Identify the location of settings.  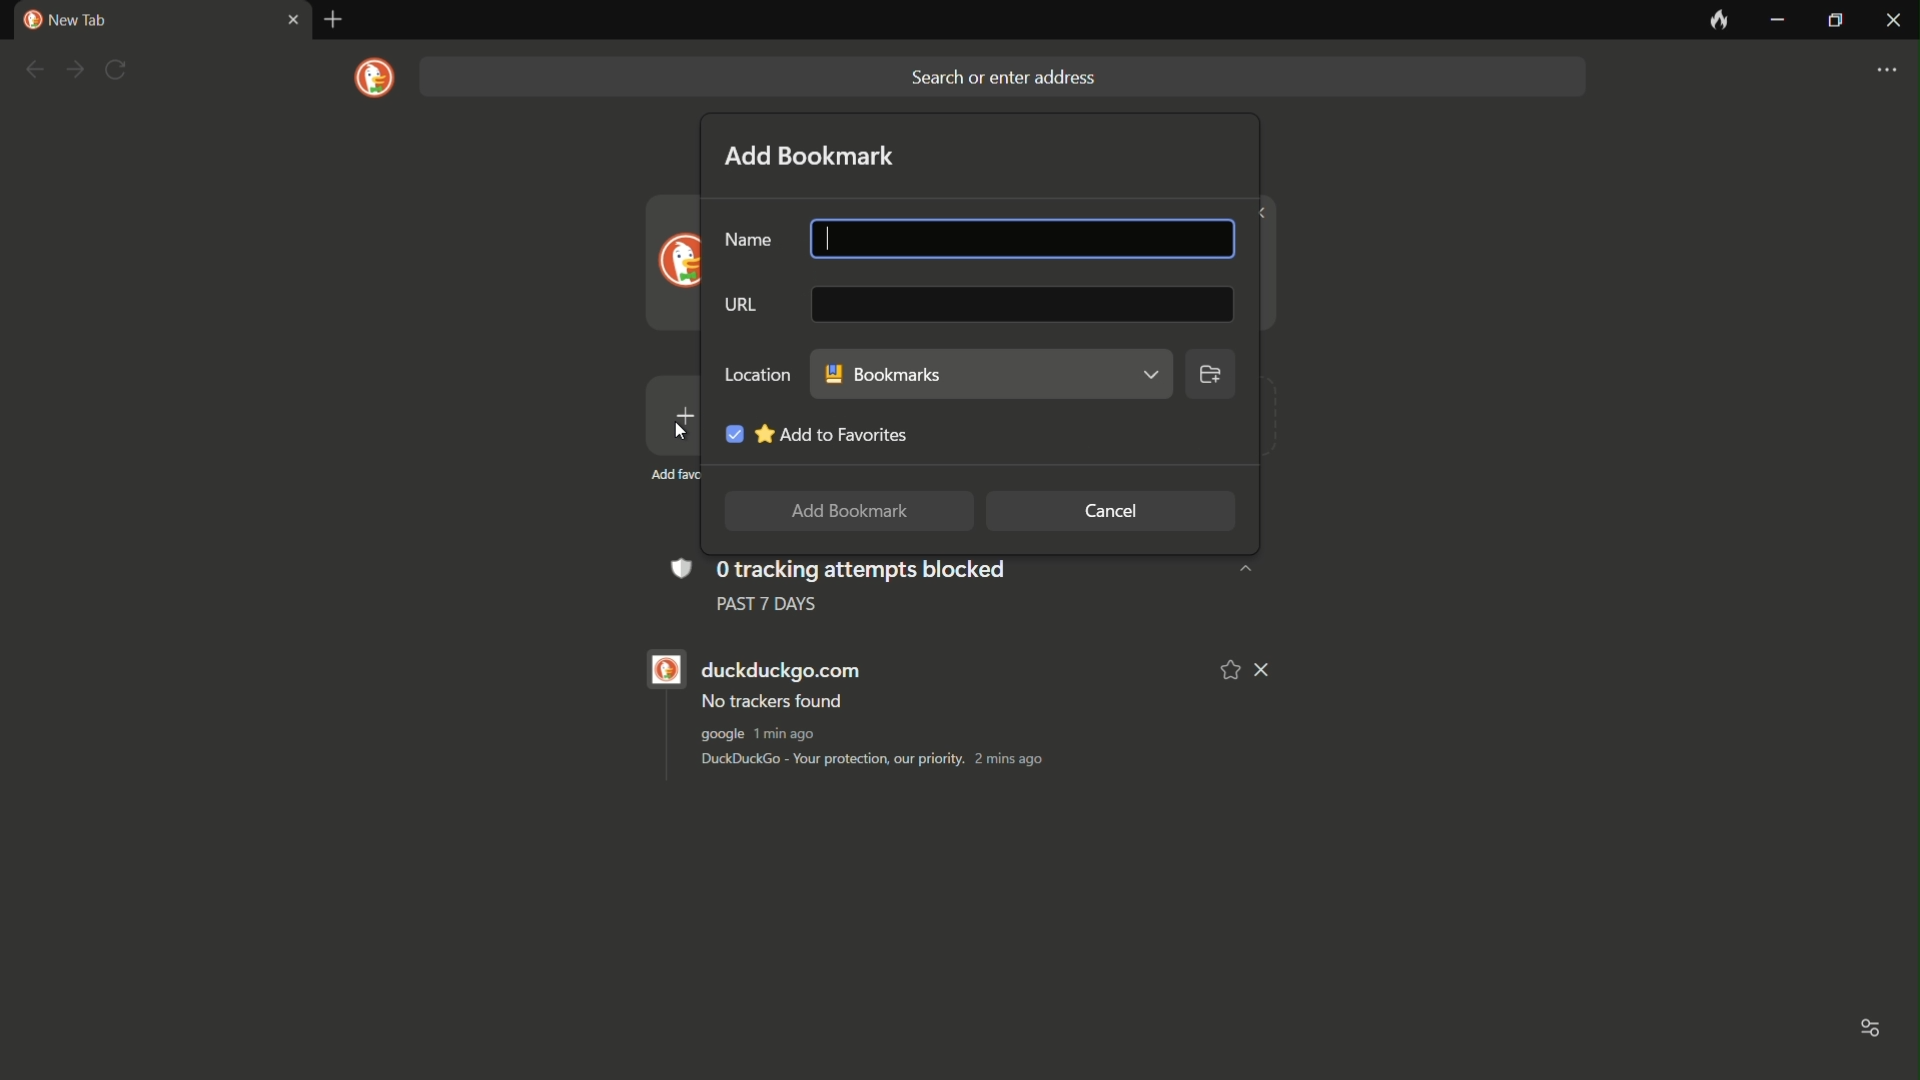
(1886, 71).